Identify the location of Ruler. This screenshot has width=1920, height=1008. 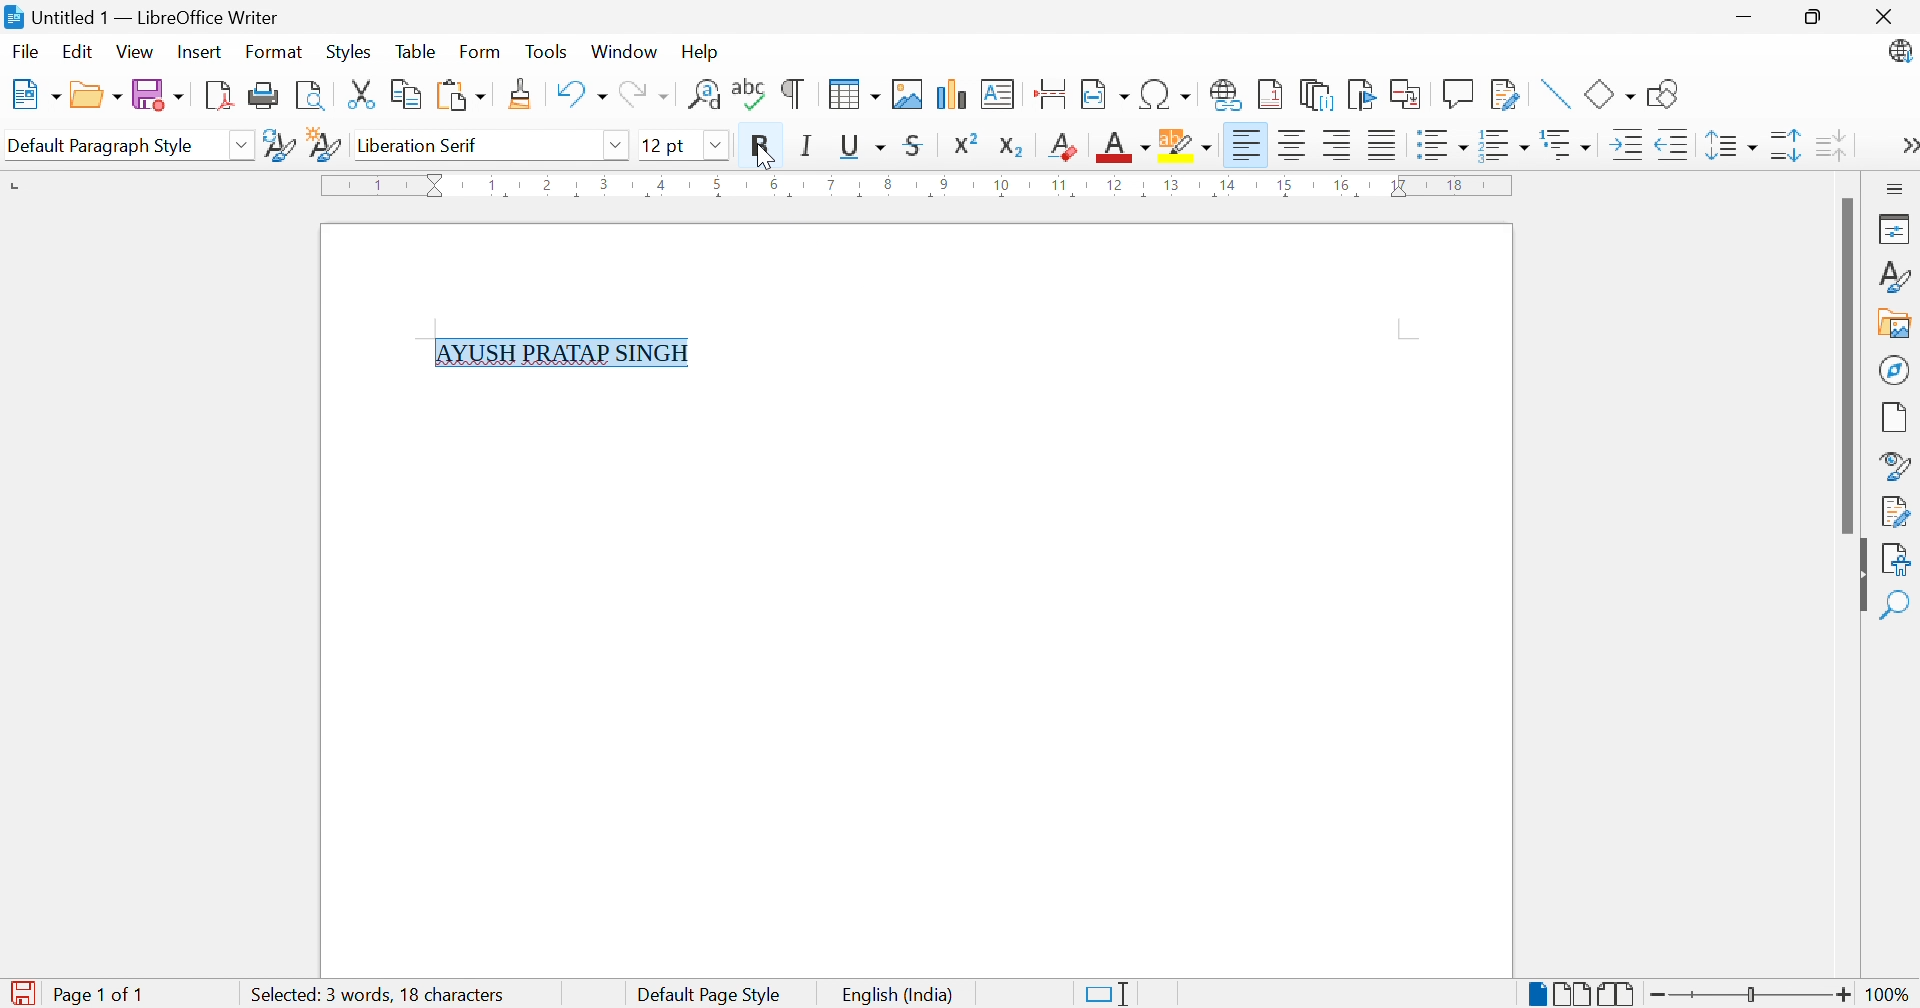
(921, 188).